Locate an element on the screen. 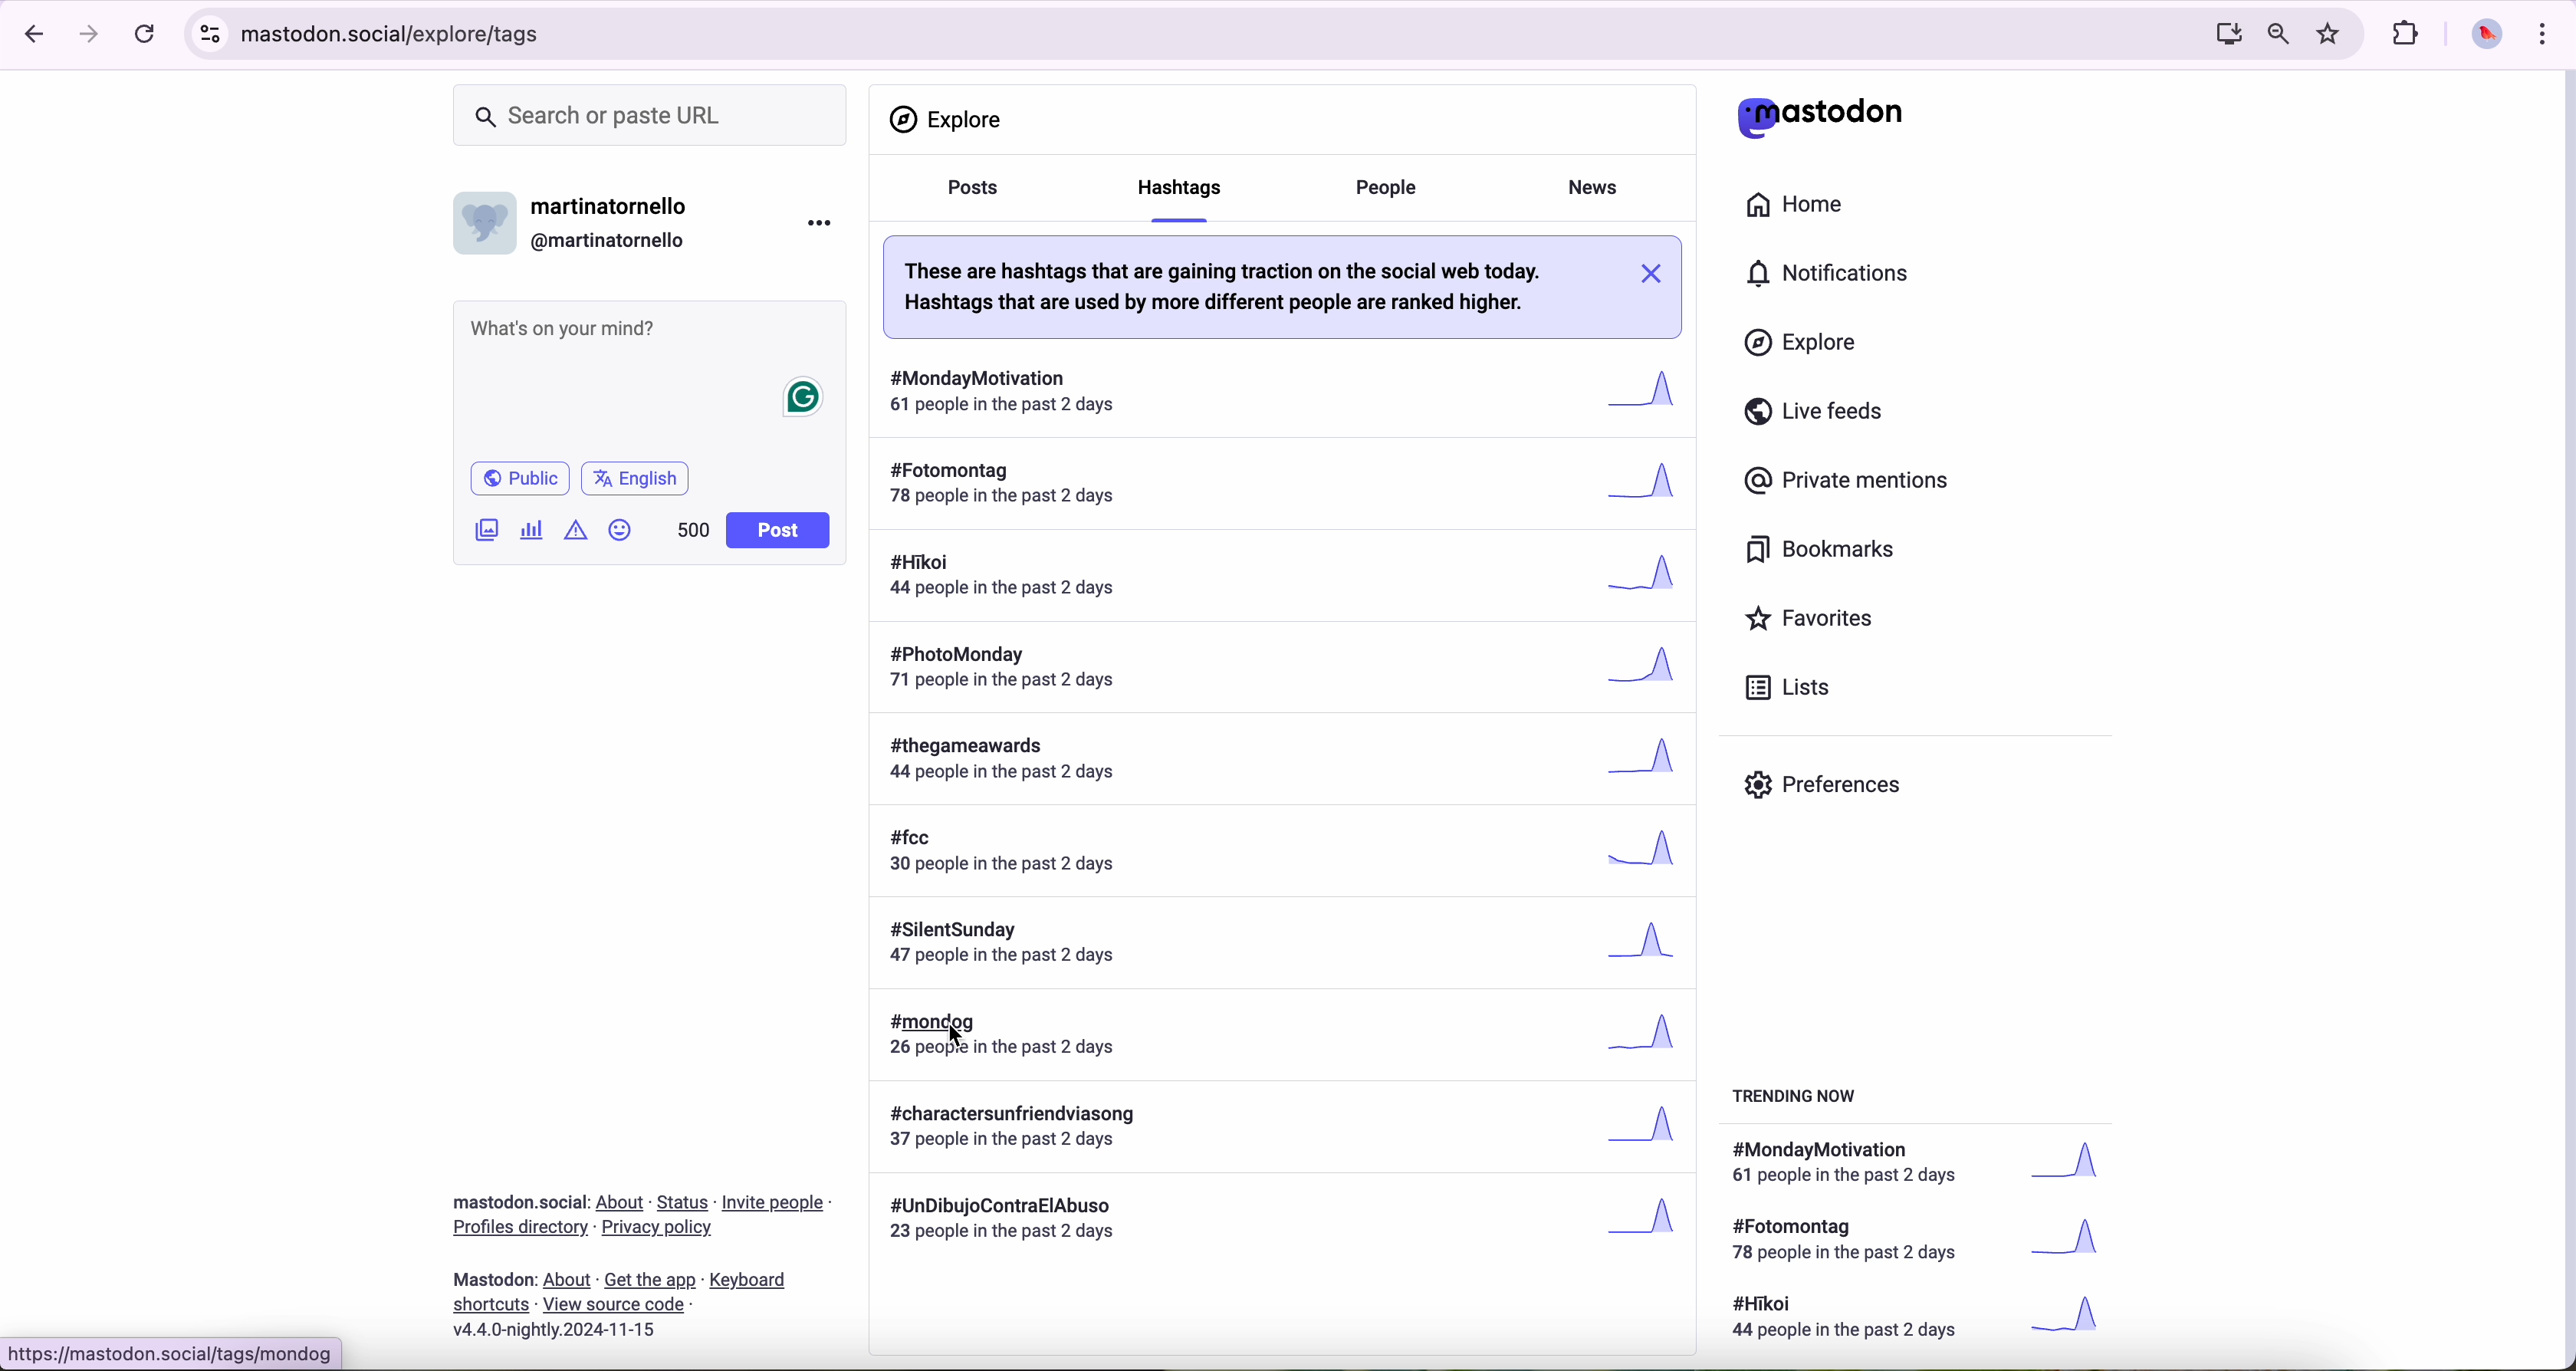  link is located at coordinates (520, 1229).